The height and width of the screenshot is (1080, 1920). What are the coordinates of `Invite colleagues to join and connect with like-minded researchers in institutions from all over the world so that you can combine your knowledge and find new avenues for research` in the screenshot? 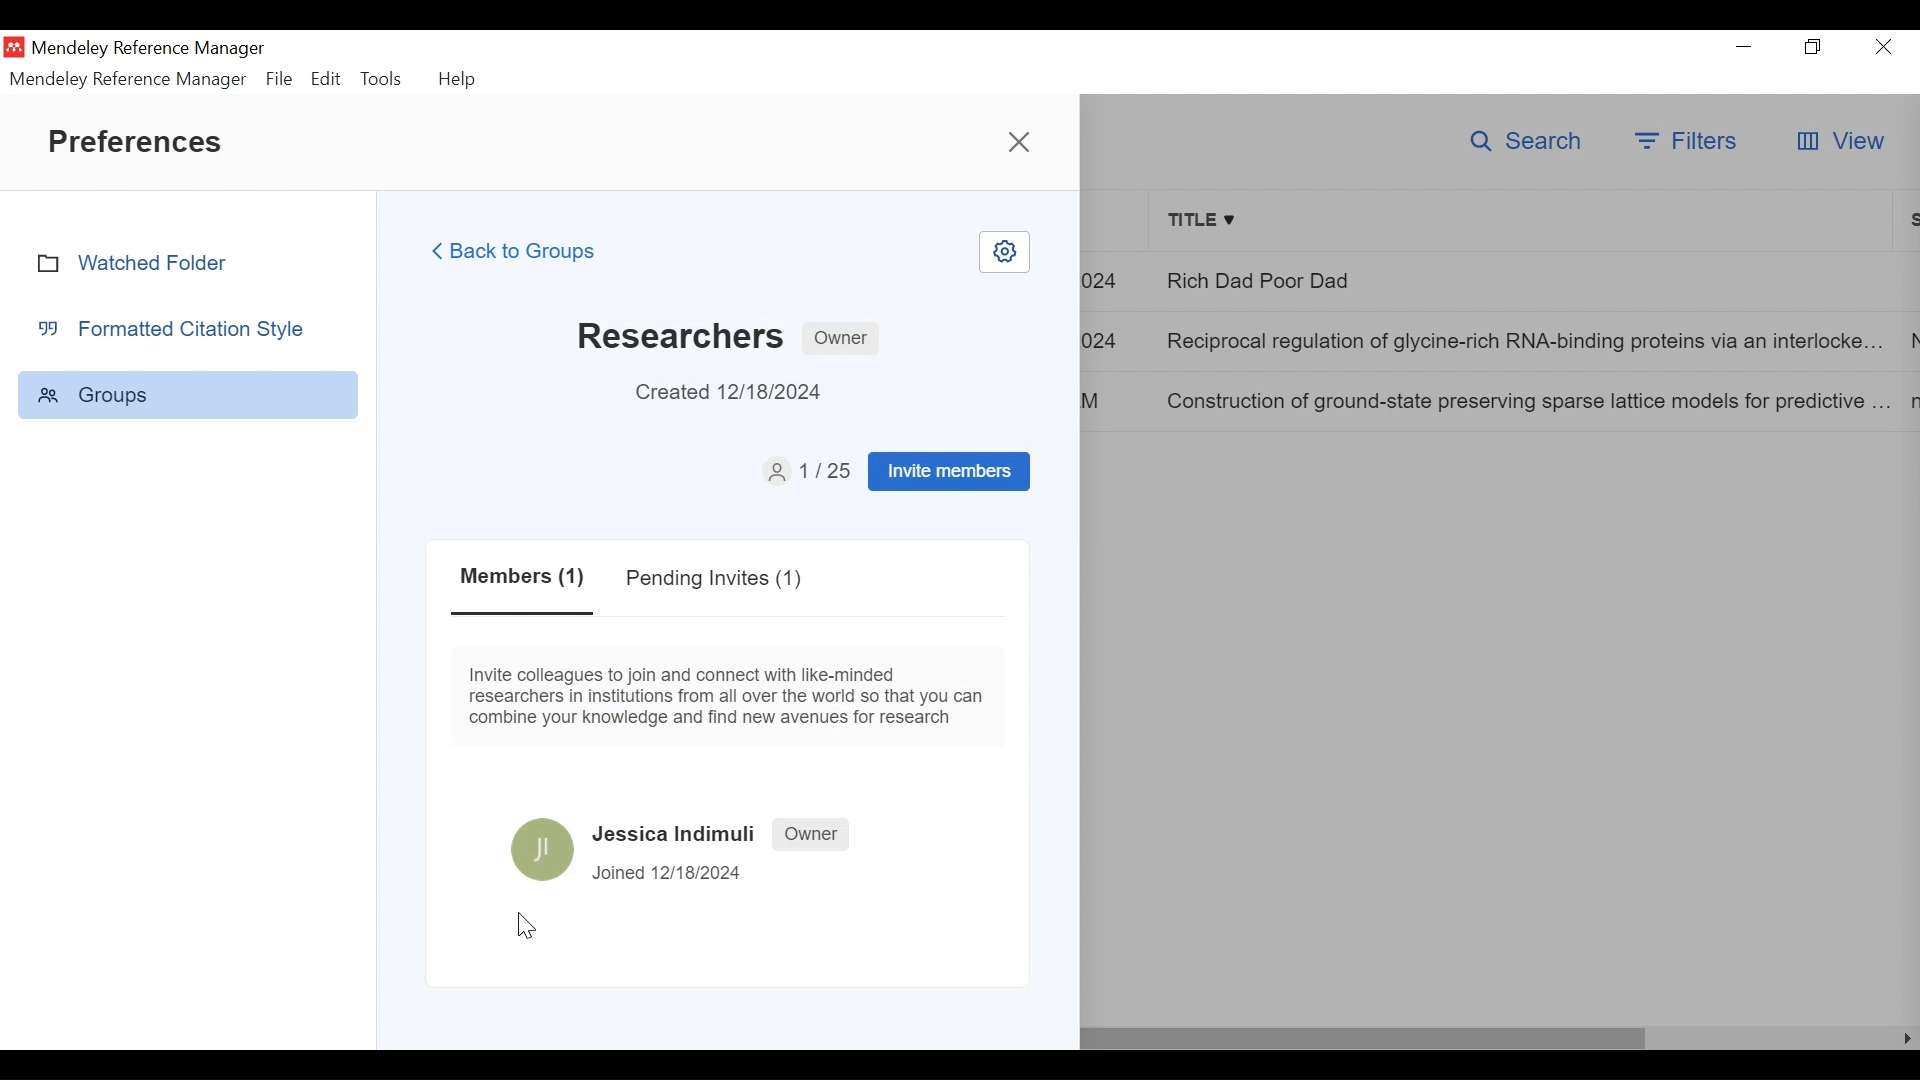 It's located at (730, 694).